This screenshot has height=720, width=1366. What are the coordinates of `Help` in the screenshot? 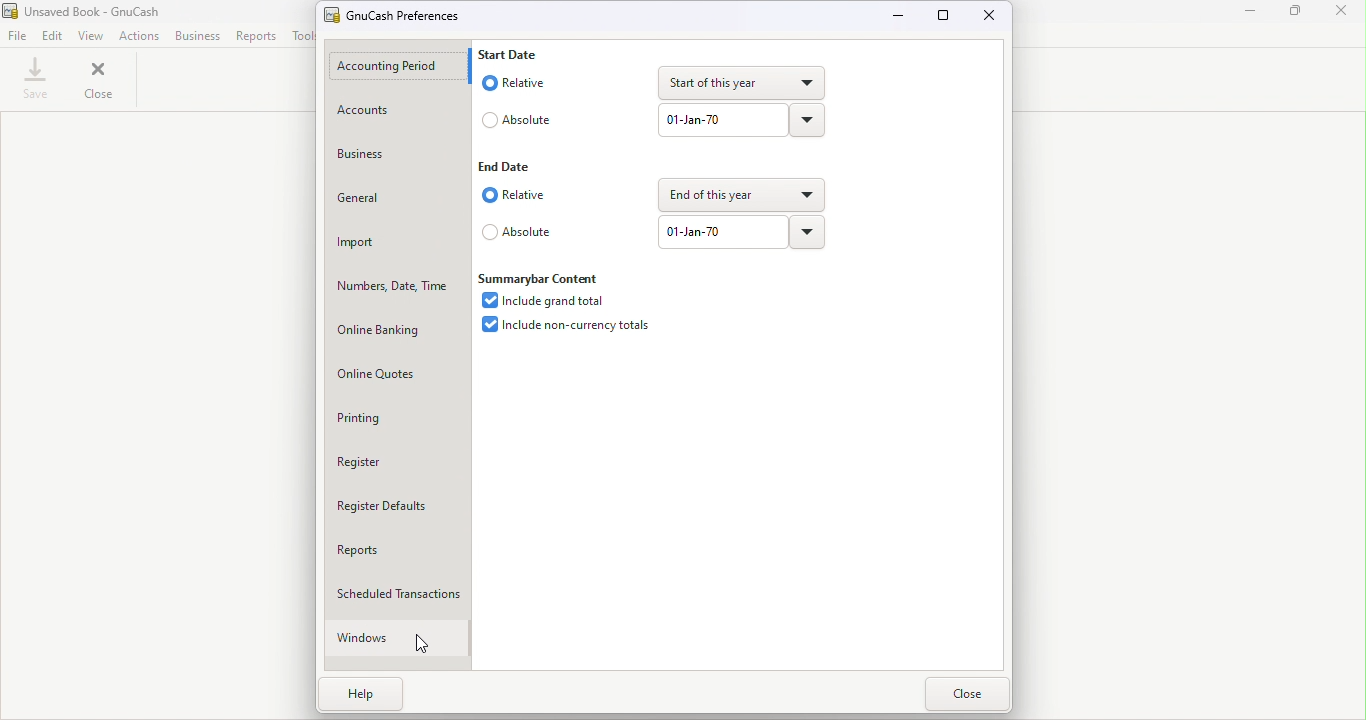 It's located at (379, 700).